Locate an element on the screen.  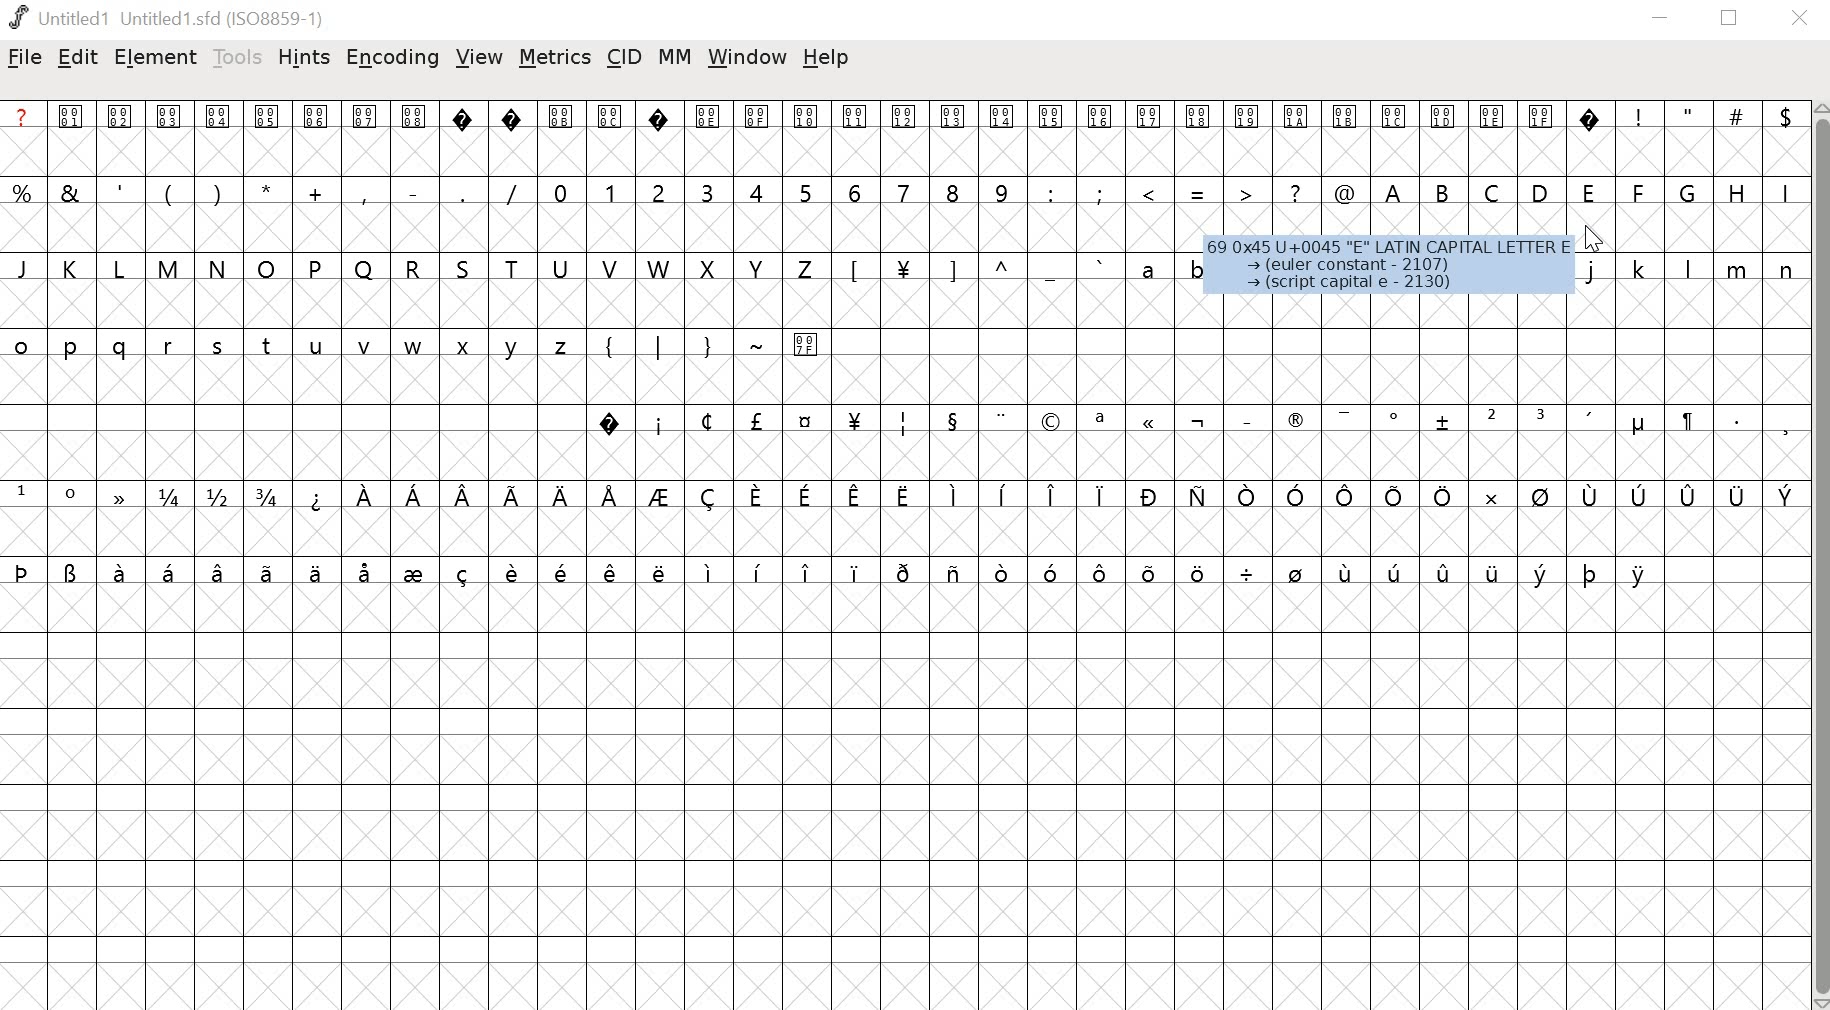
symbols is located at coordinates (1203, 194).